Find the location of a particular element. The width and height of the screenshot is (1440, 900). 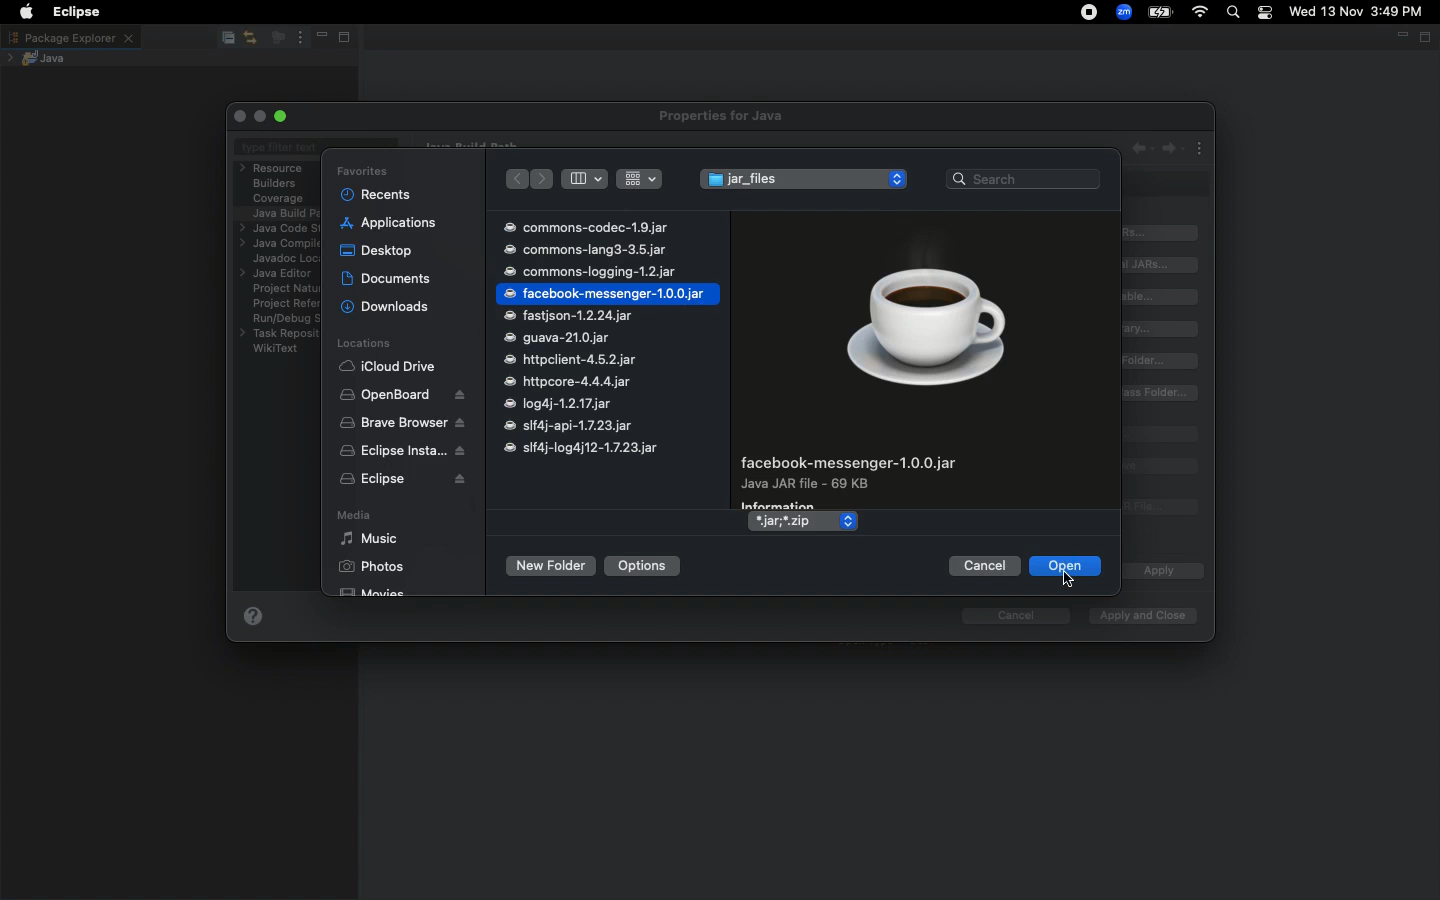

Brave browser is located at coordinates (402, 423).